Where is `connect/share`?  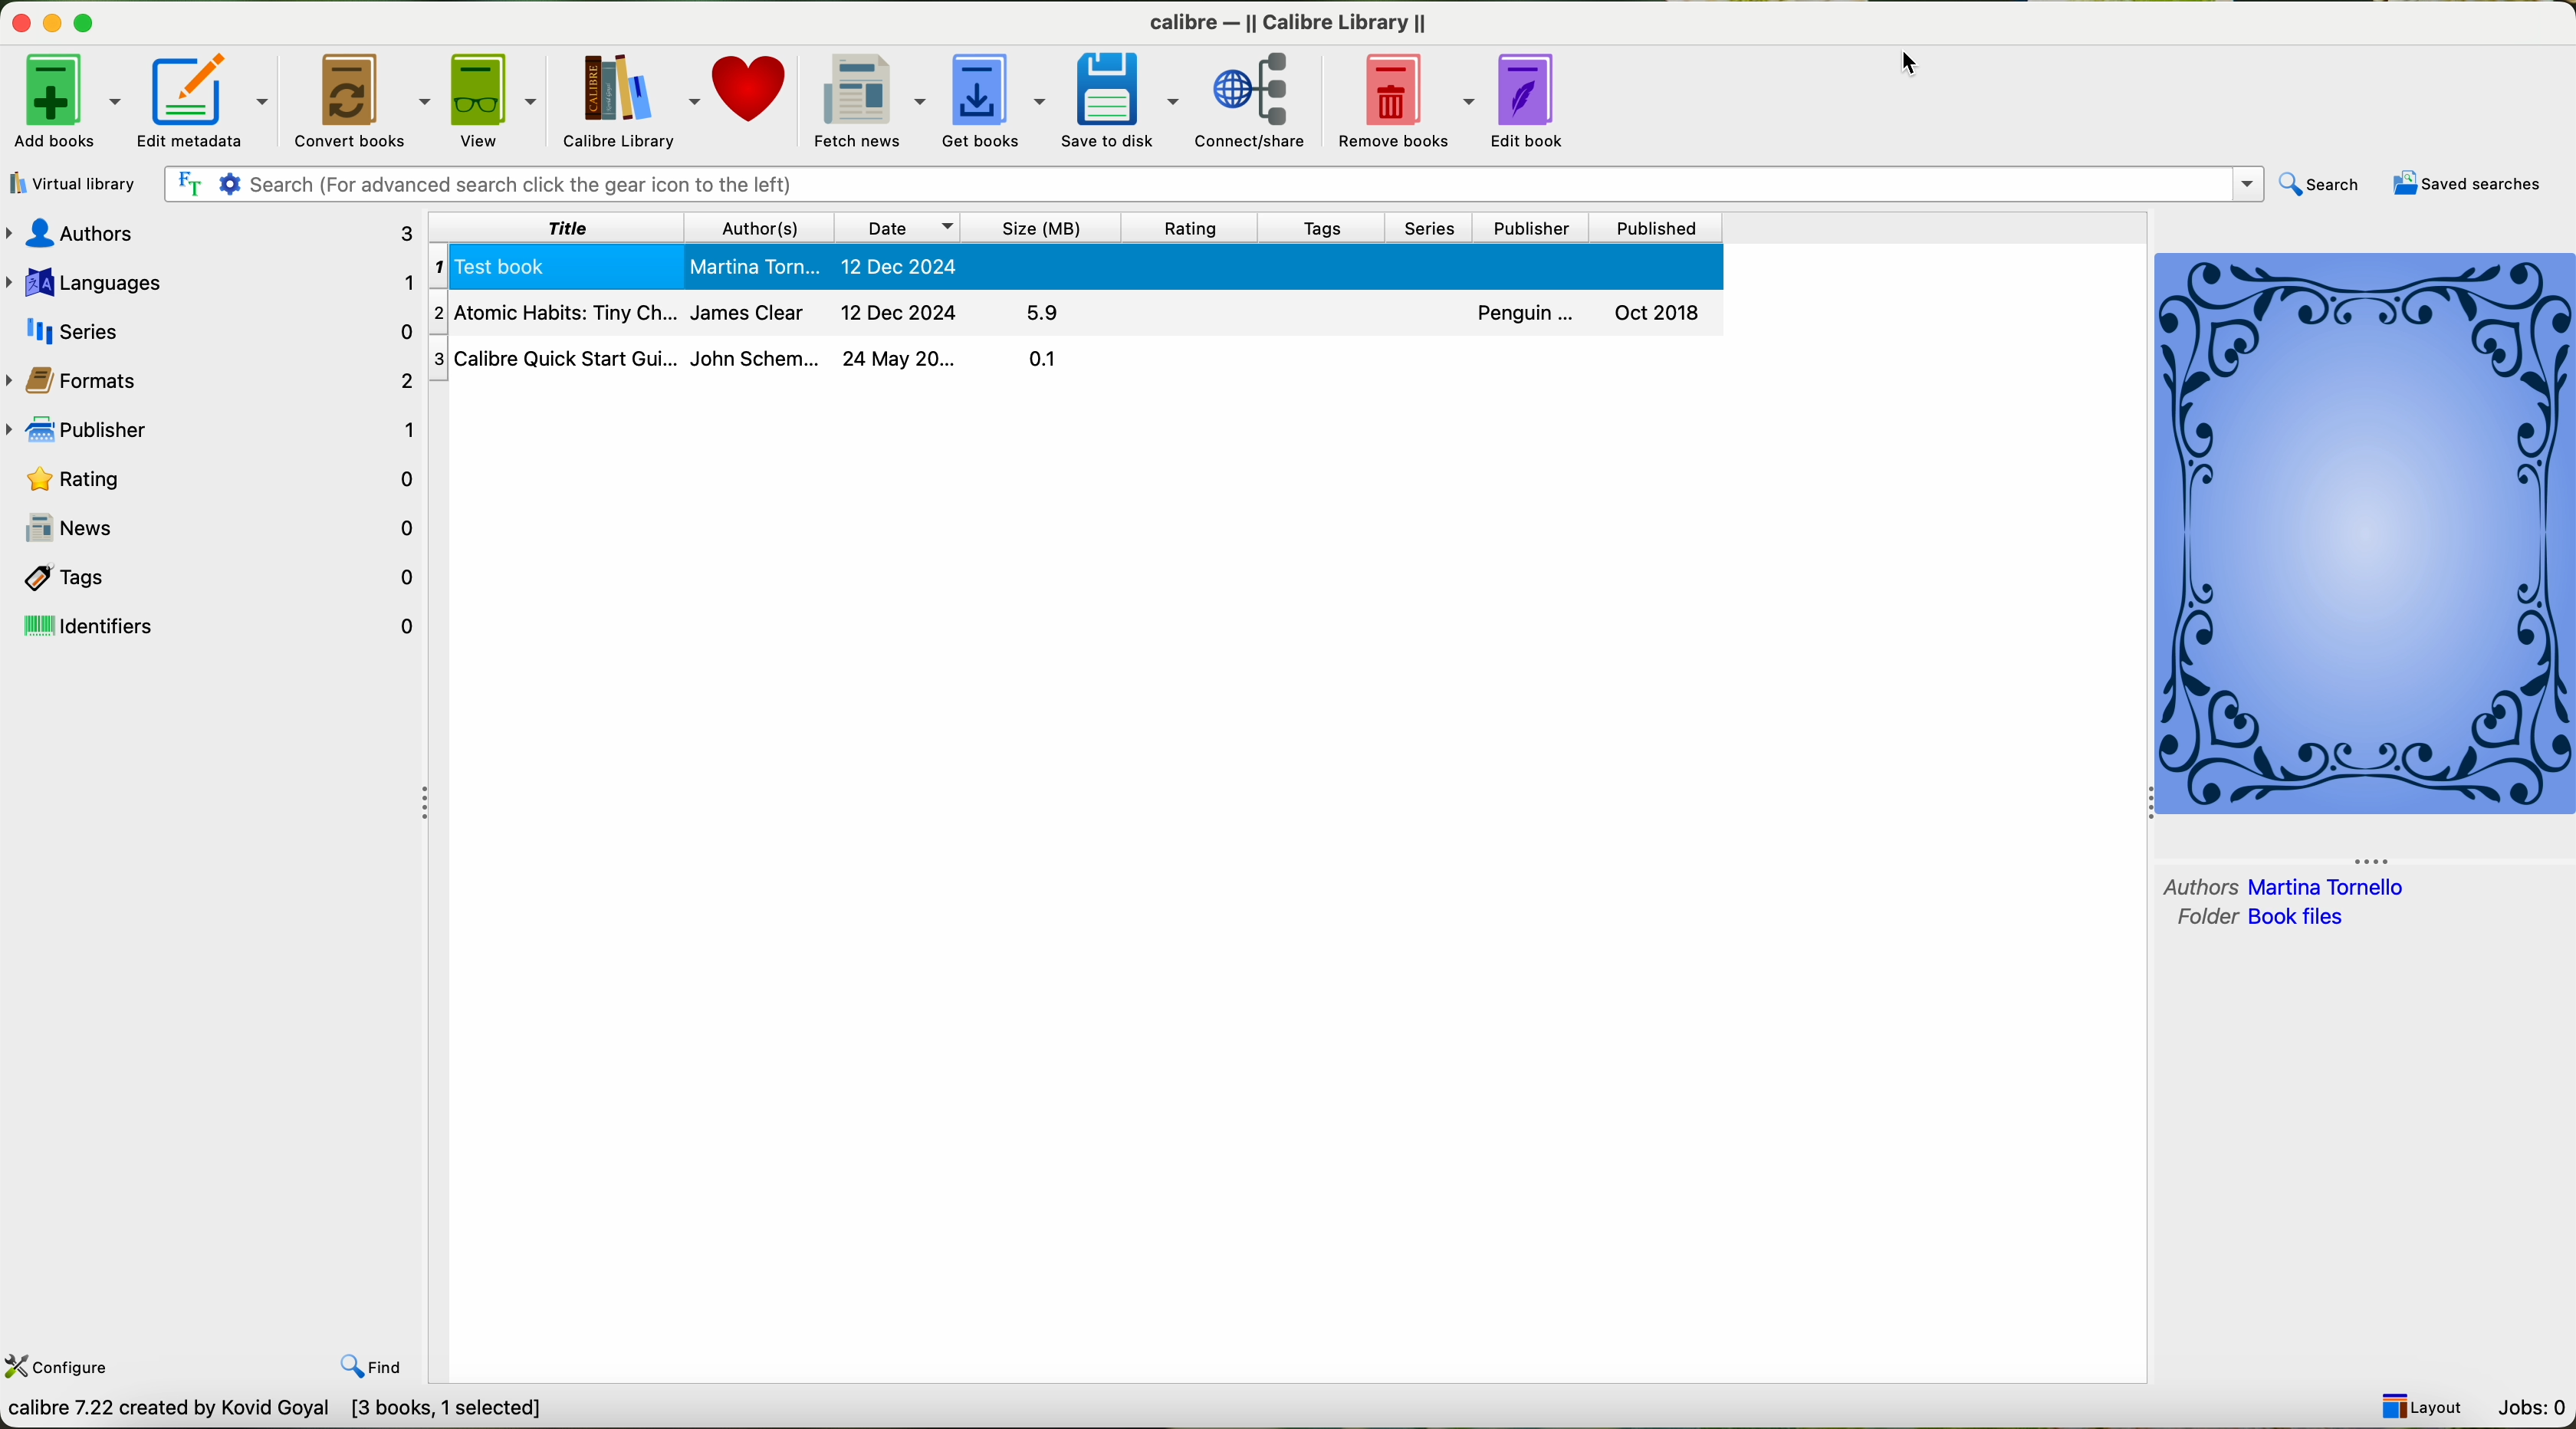
connect/share is located at coordinates (1256, 102).